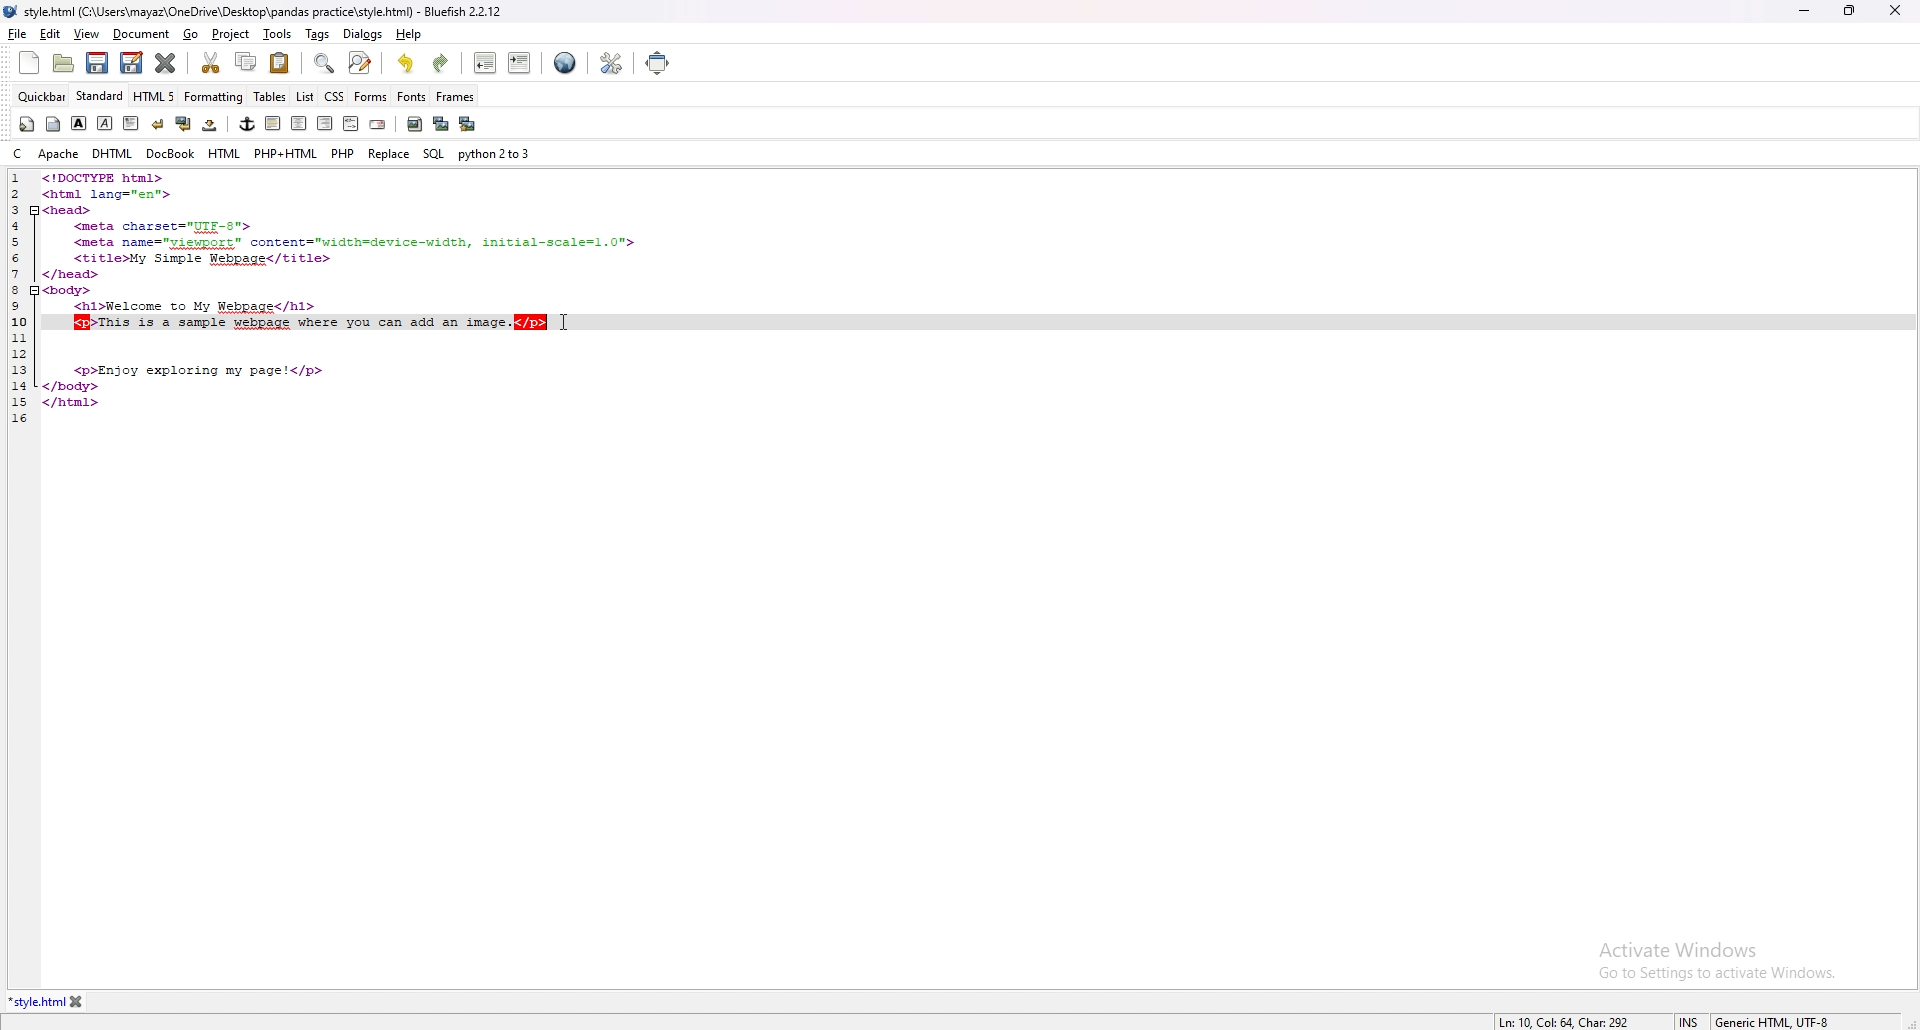  What do you see at coordinates (53, 124) in the screenshot?
I see `body` at bounding box center [53, 124].